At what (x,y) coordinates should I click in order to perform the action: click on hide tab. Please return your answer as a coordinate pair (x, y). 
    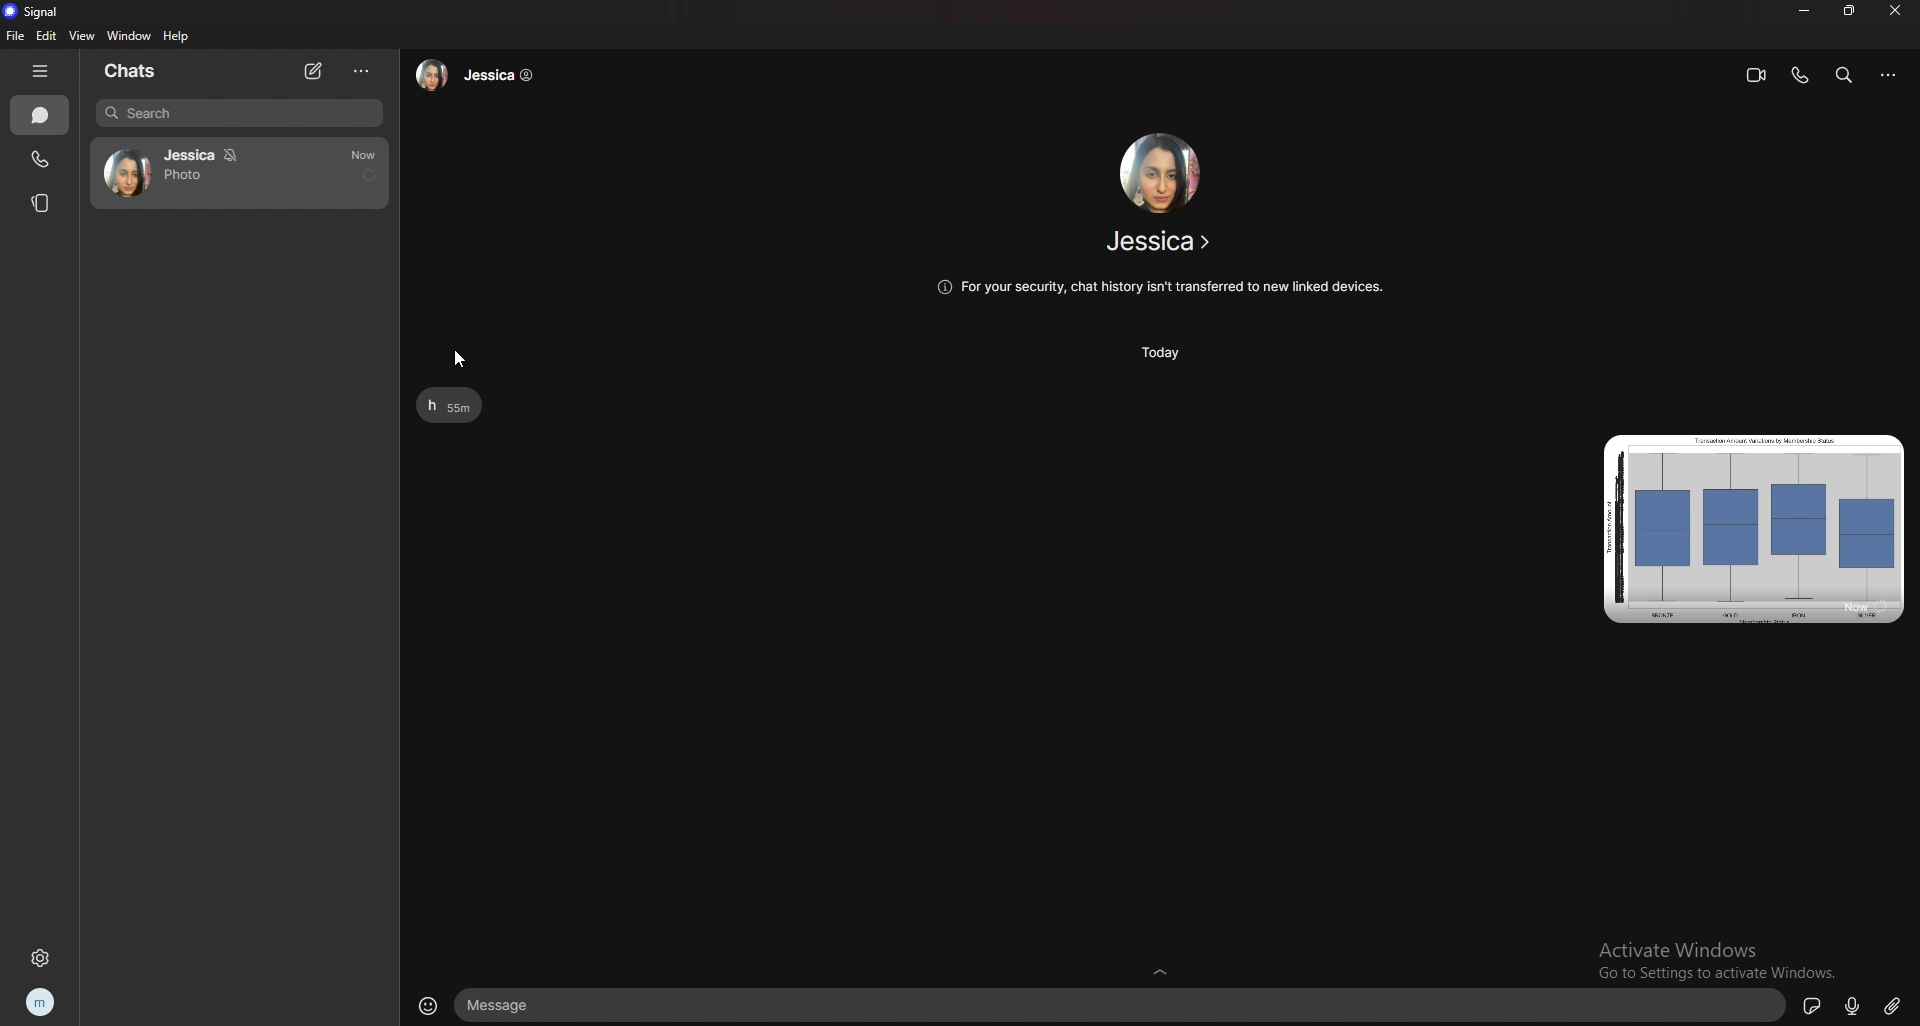
    Looking at the image, I should click on (40, 73).